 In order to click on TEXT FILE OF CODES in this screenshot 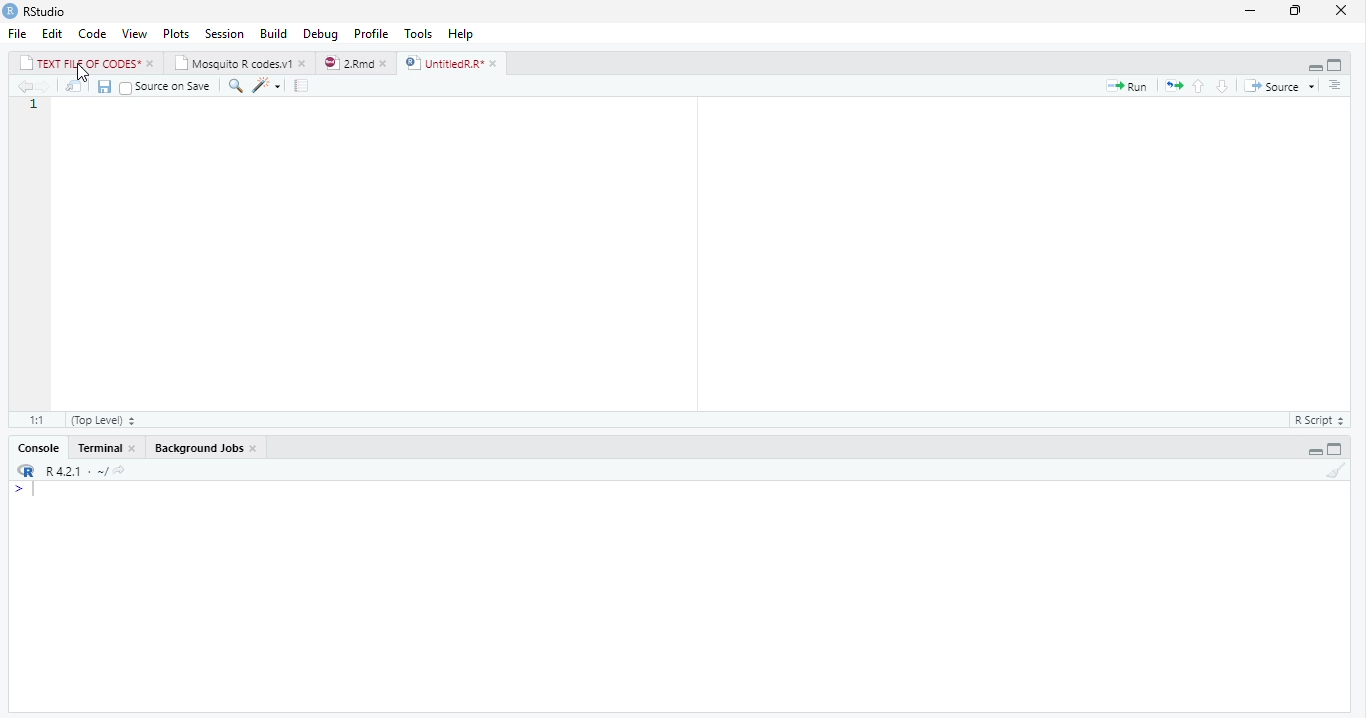, I will do `click(82, 65)`.